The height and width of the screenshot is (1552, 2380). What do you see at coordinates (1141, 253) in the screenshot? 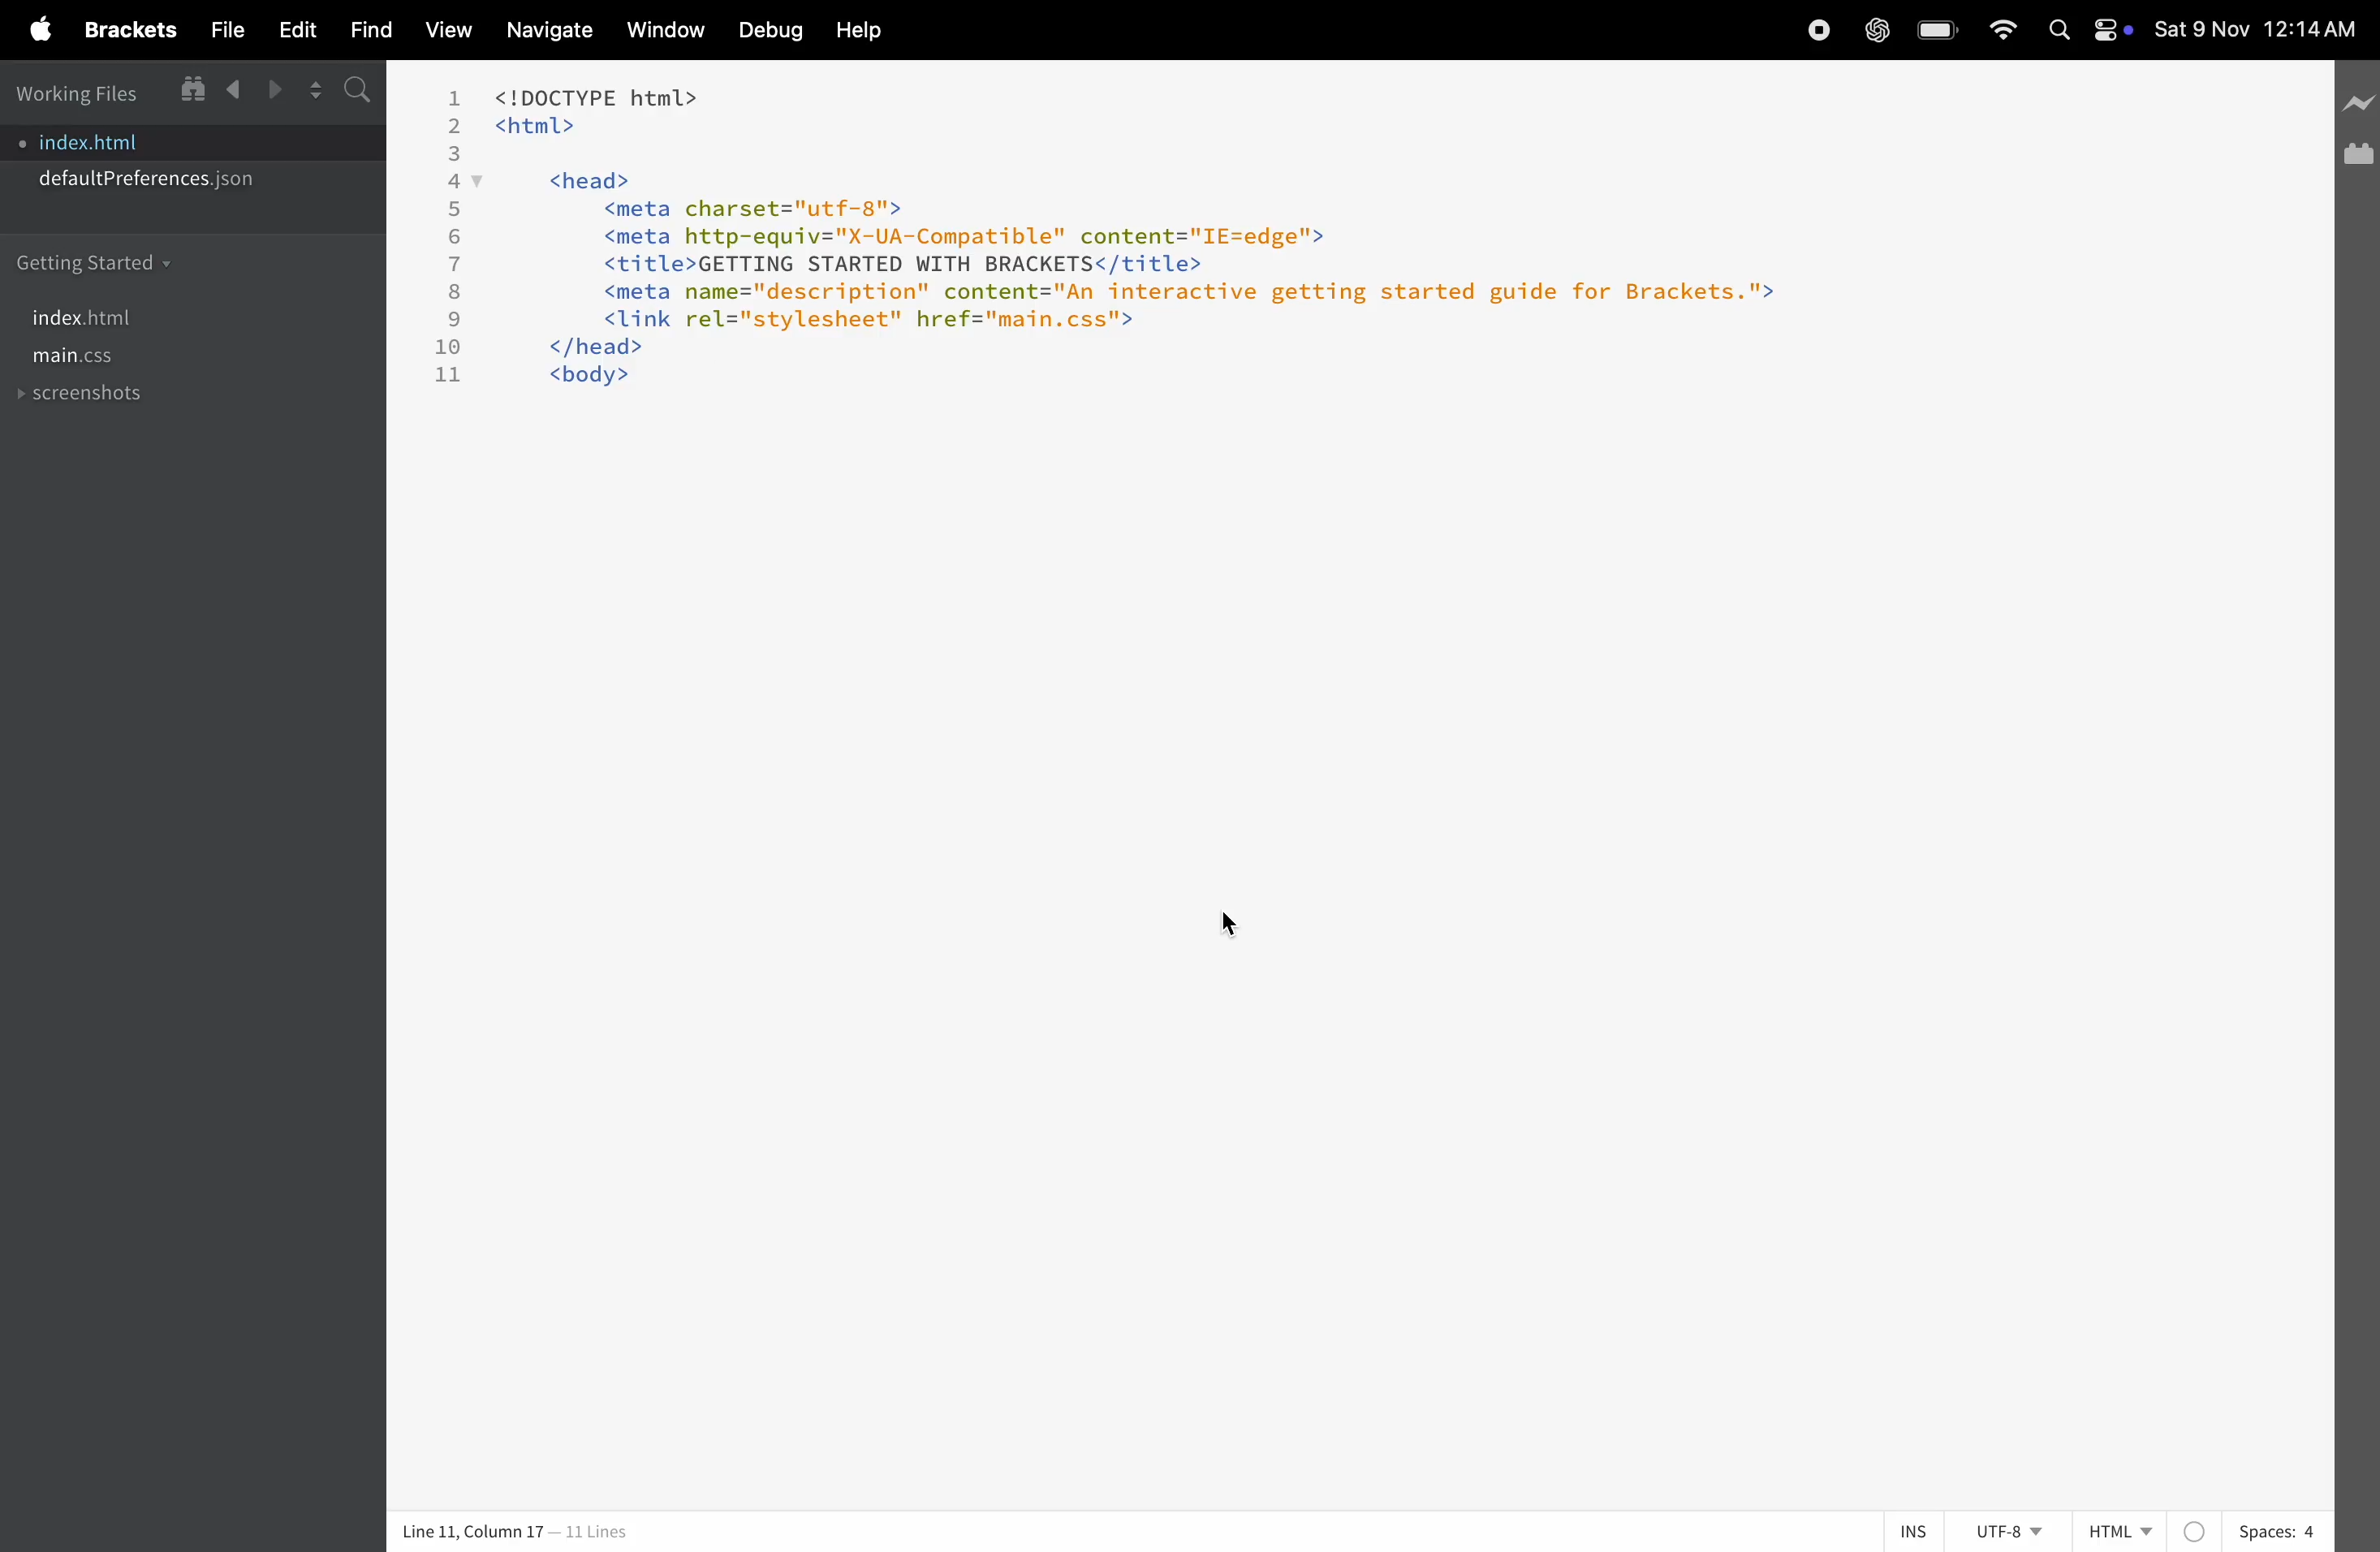
I see `<!DOCTYPE html>
<html>
<head>
<meta charset="utf-8">
<meta http-equiv="X-UA-Compatible" content="IE=edge">
<title>GETTING STARTED WITH BRACKETS</title>
<meta name="description" content="An interactive getting started guide for Brackets.">
<link rel="stylesheet" href="main.css">
</head>
<body>` at bounding box center [1141, 253].